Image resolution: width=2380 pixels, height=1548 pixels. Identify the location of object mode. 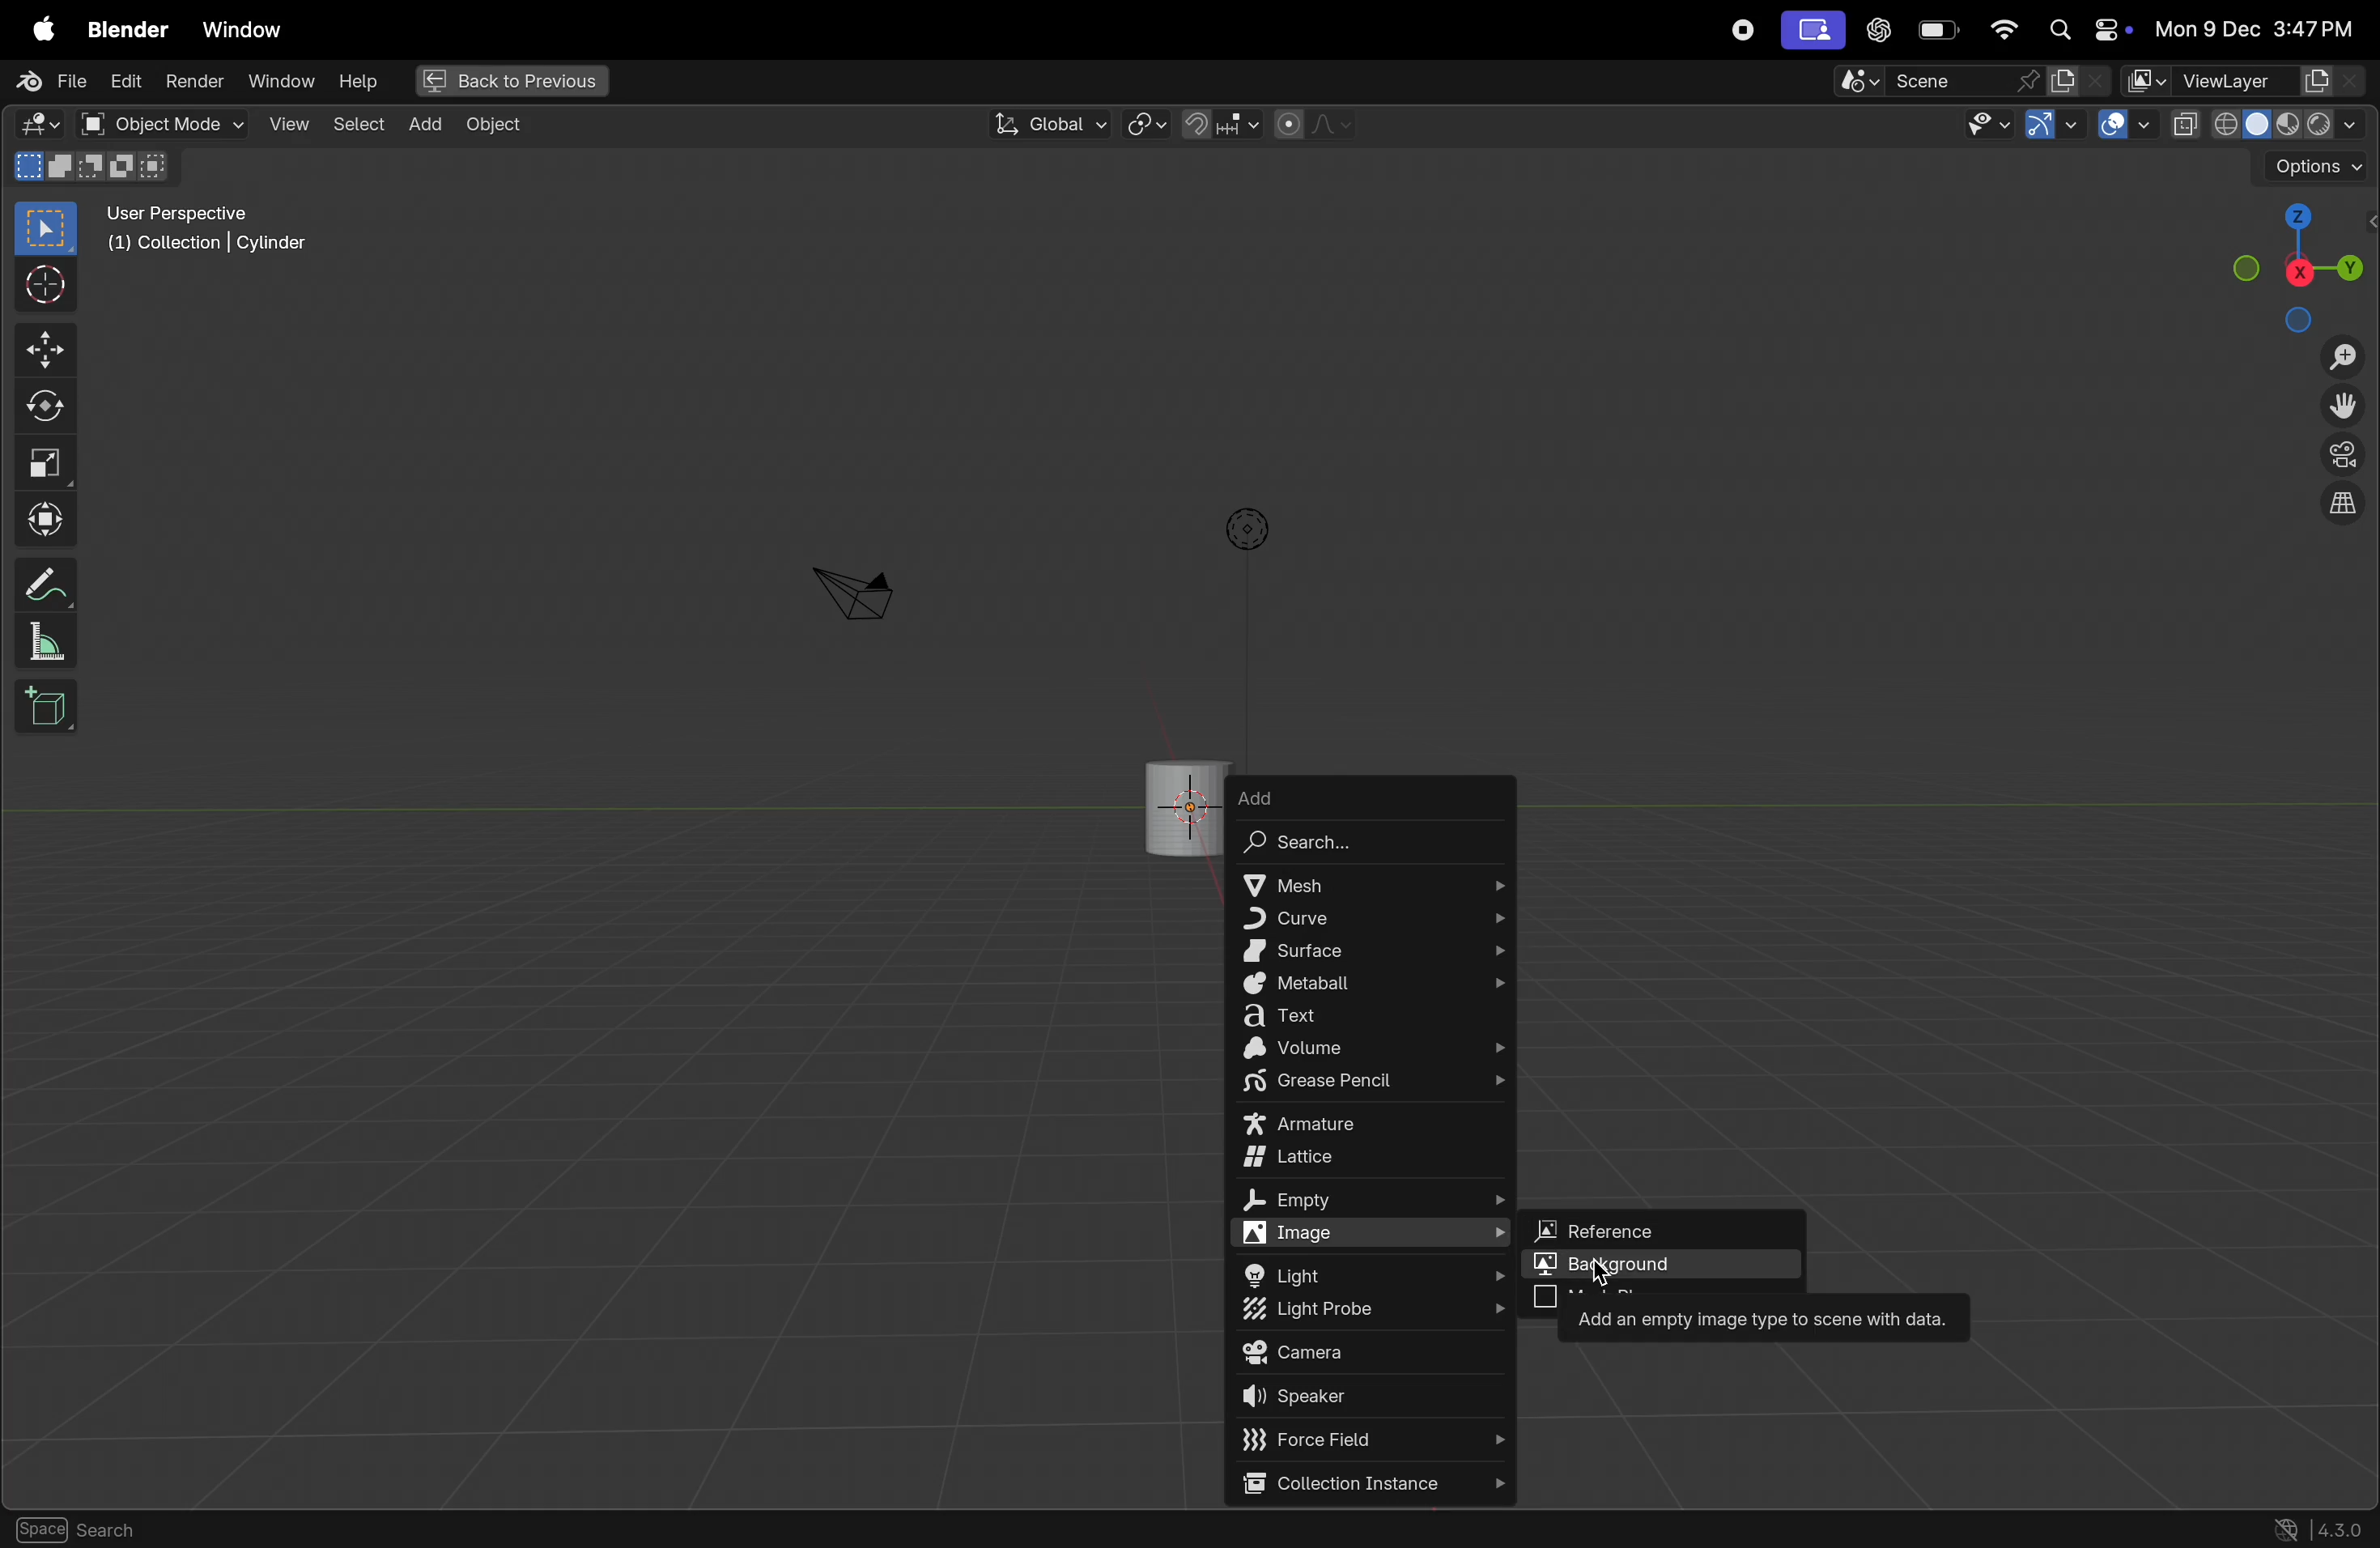
(158, 124).